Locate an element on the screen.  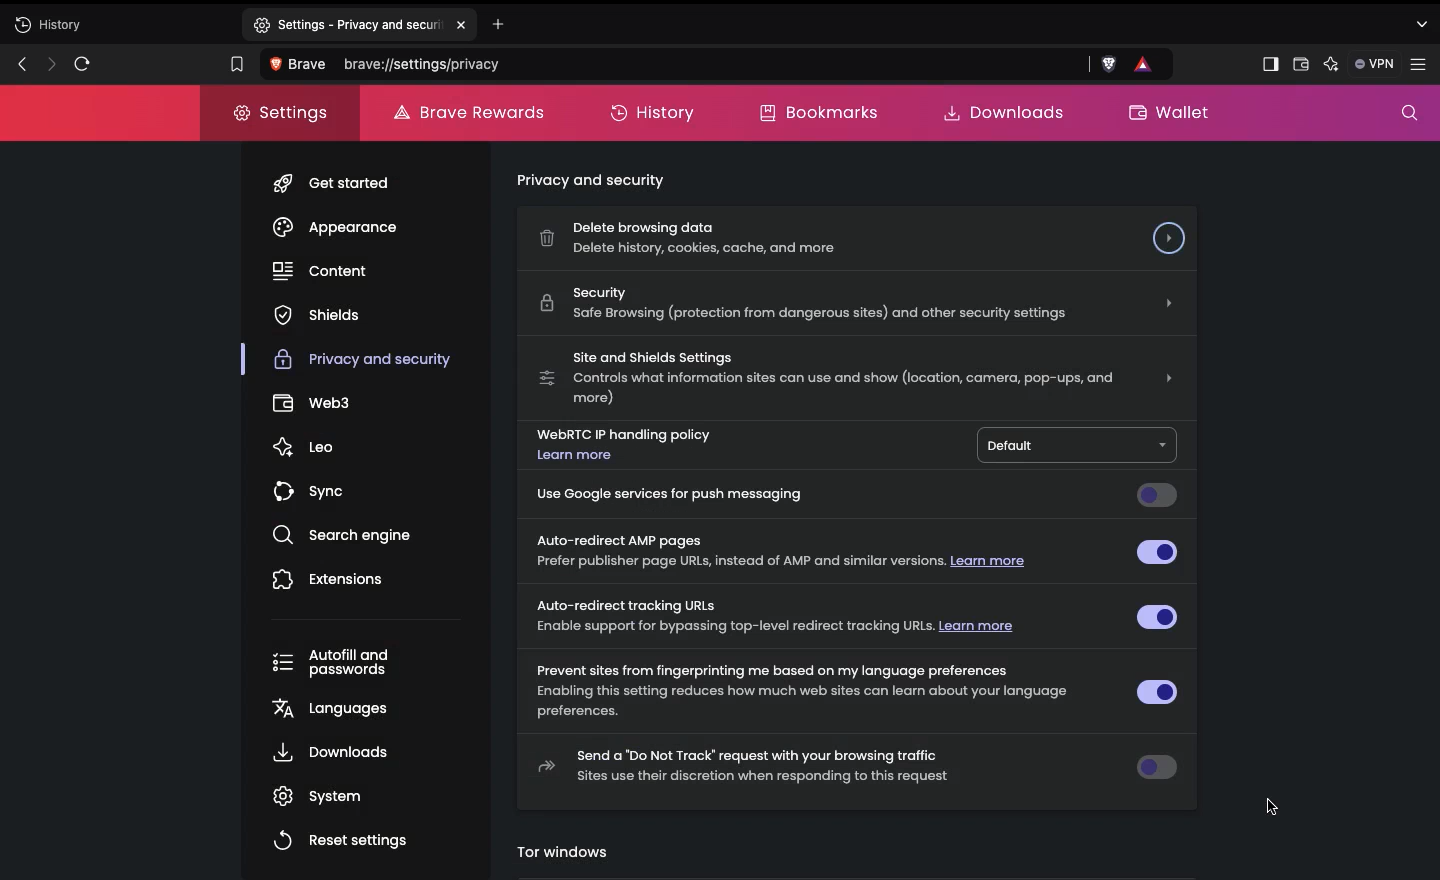
Search is located at coordinates (1404, 113).